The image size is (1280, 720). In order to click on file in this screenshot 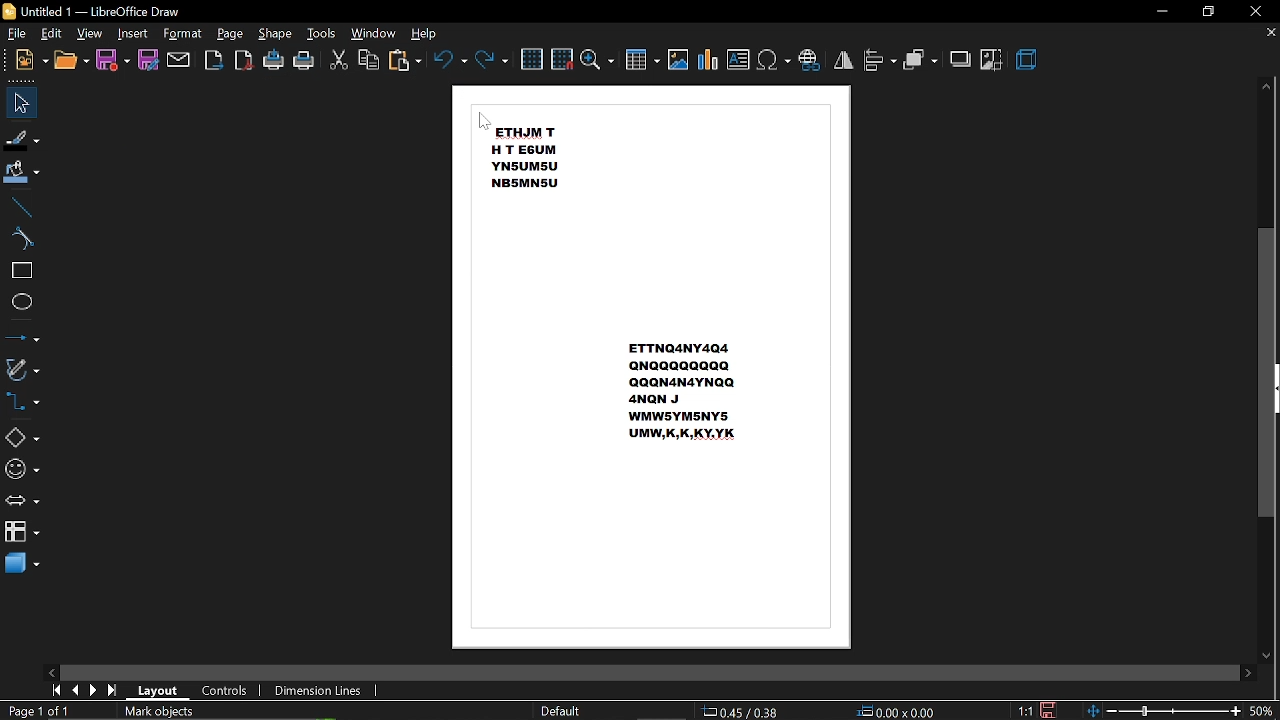, I will do `click(18, 34)`.